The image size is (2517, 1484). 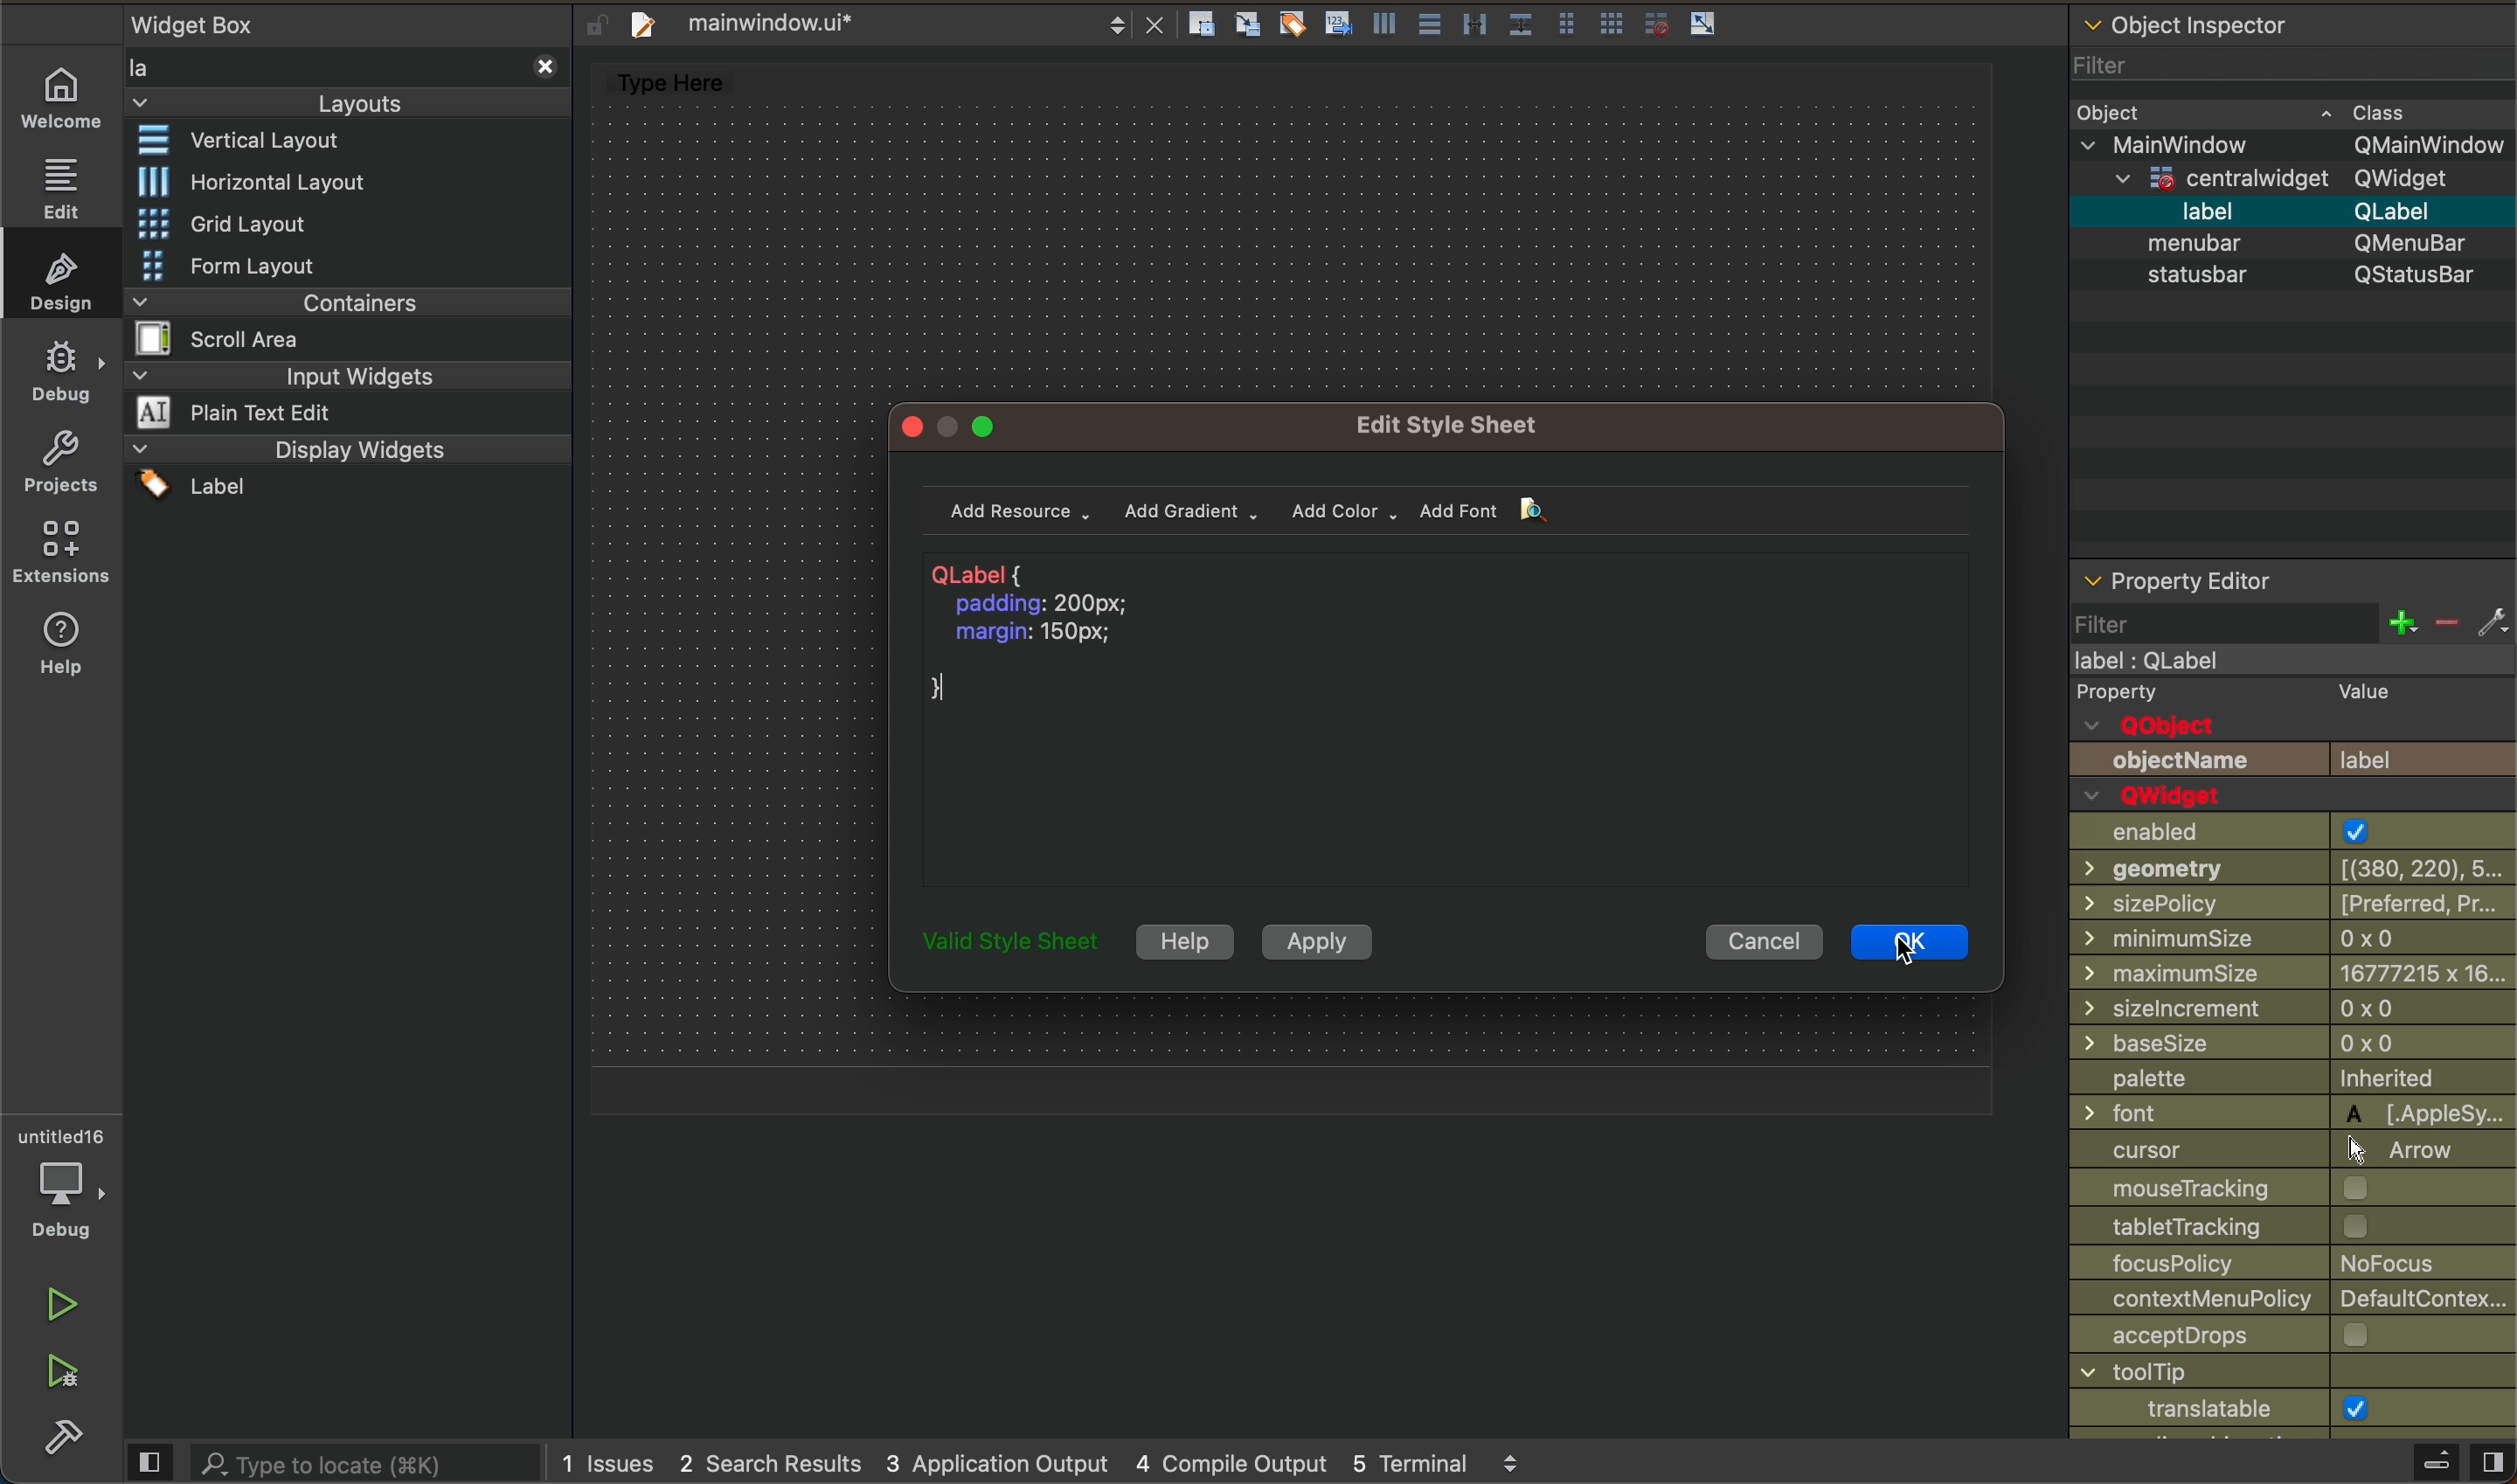 I want to click on 5 terminal, so click(x=1453, y=1458).